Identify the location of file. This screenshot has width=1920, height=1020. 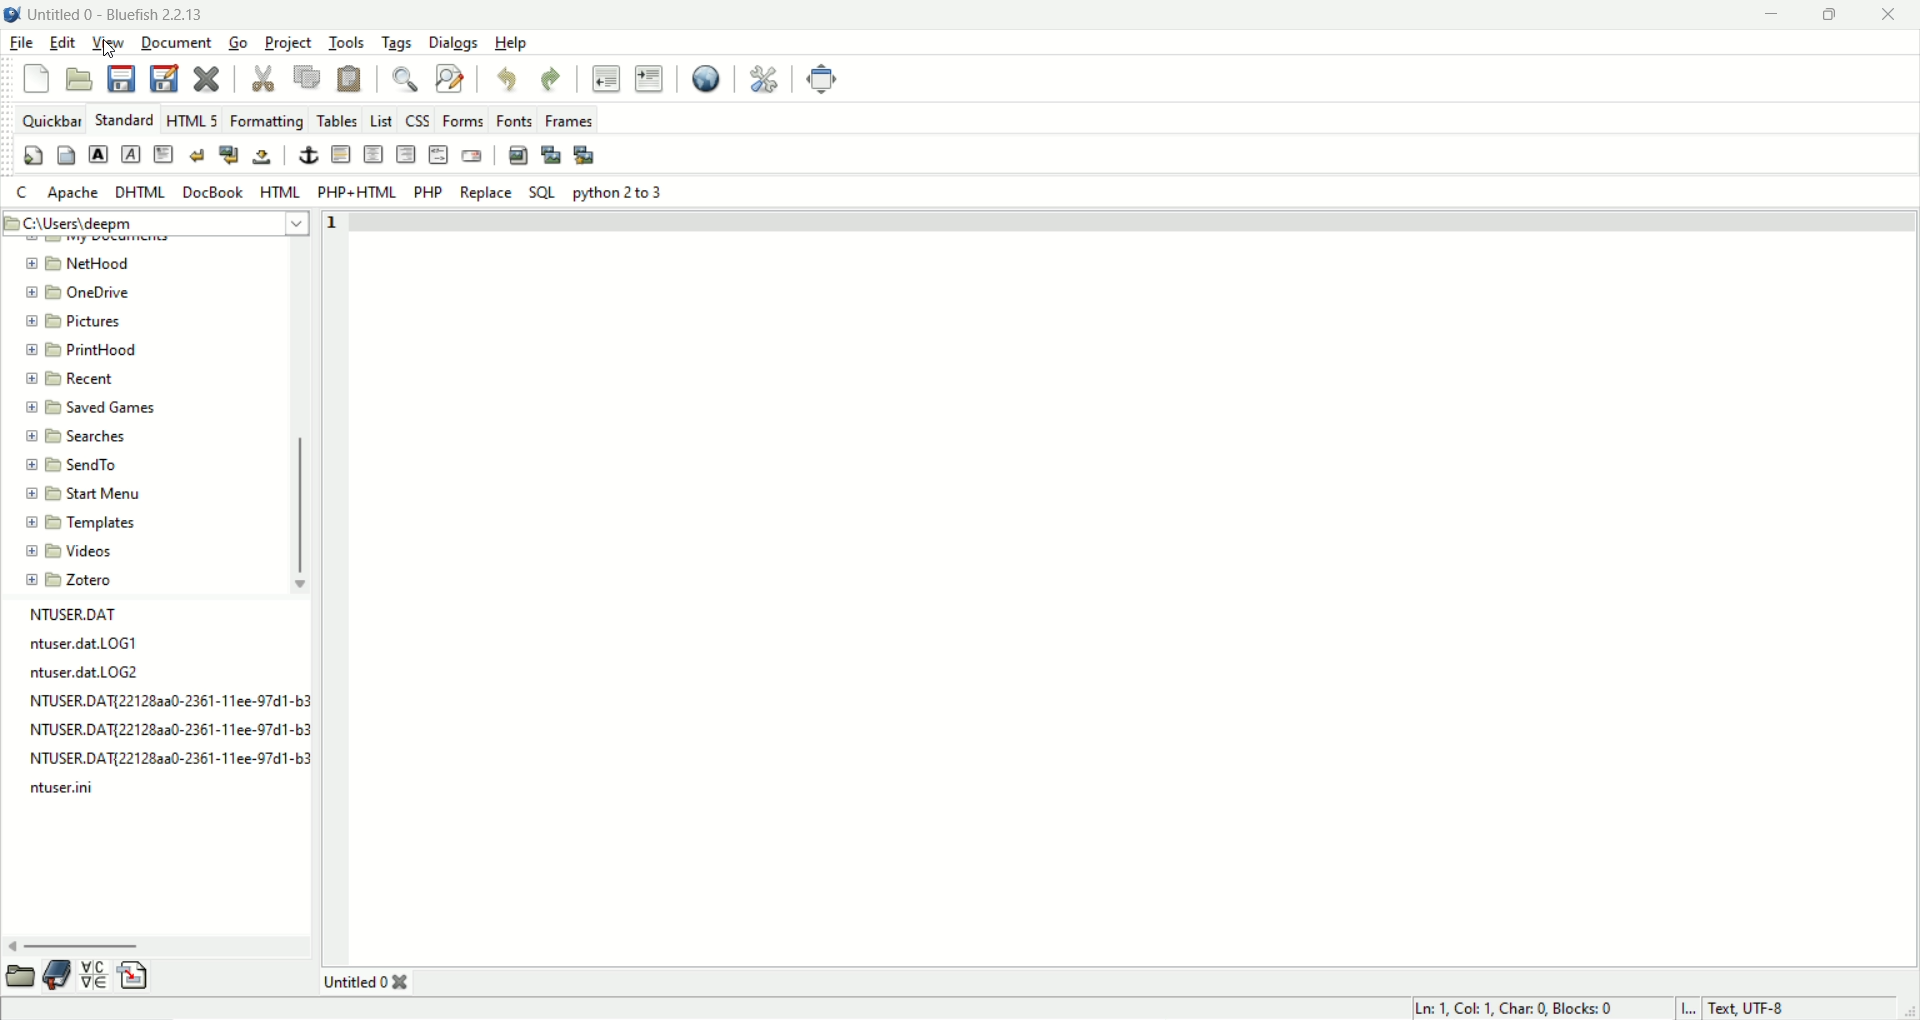
(171, 702).